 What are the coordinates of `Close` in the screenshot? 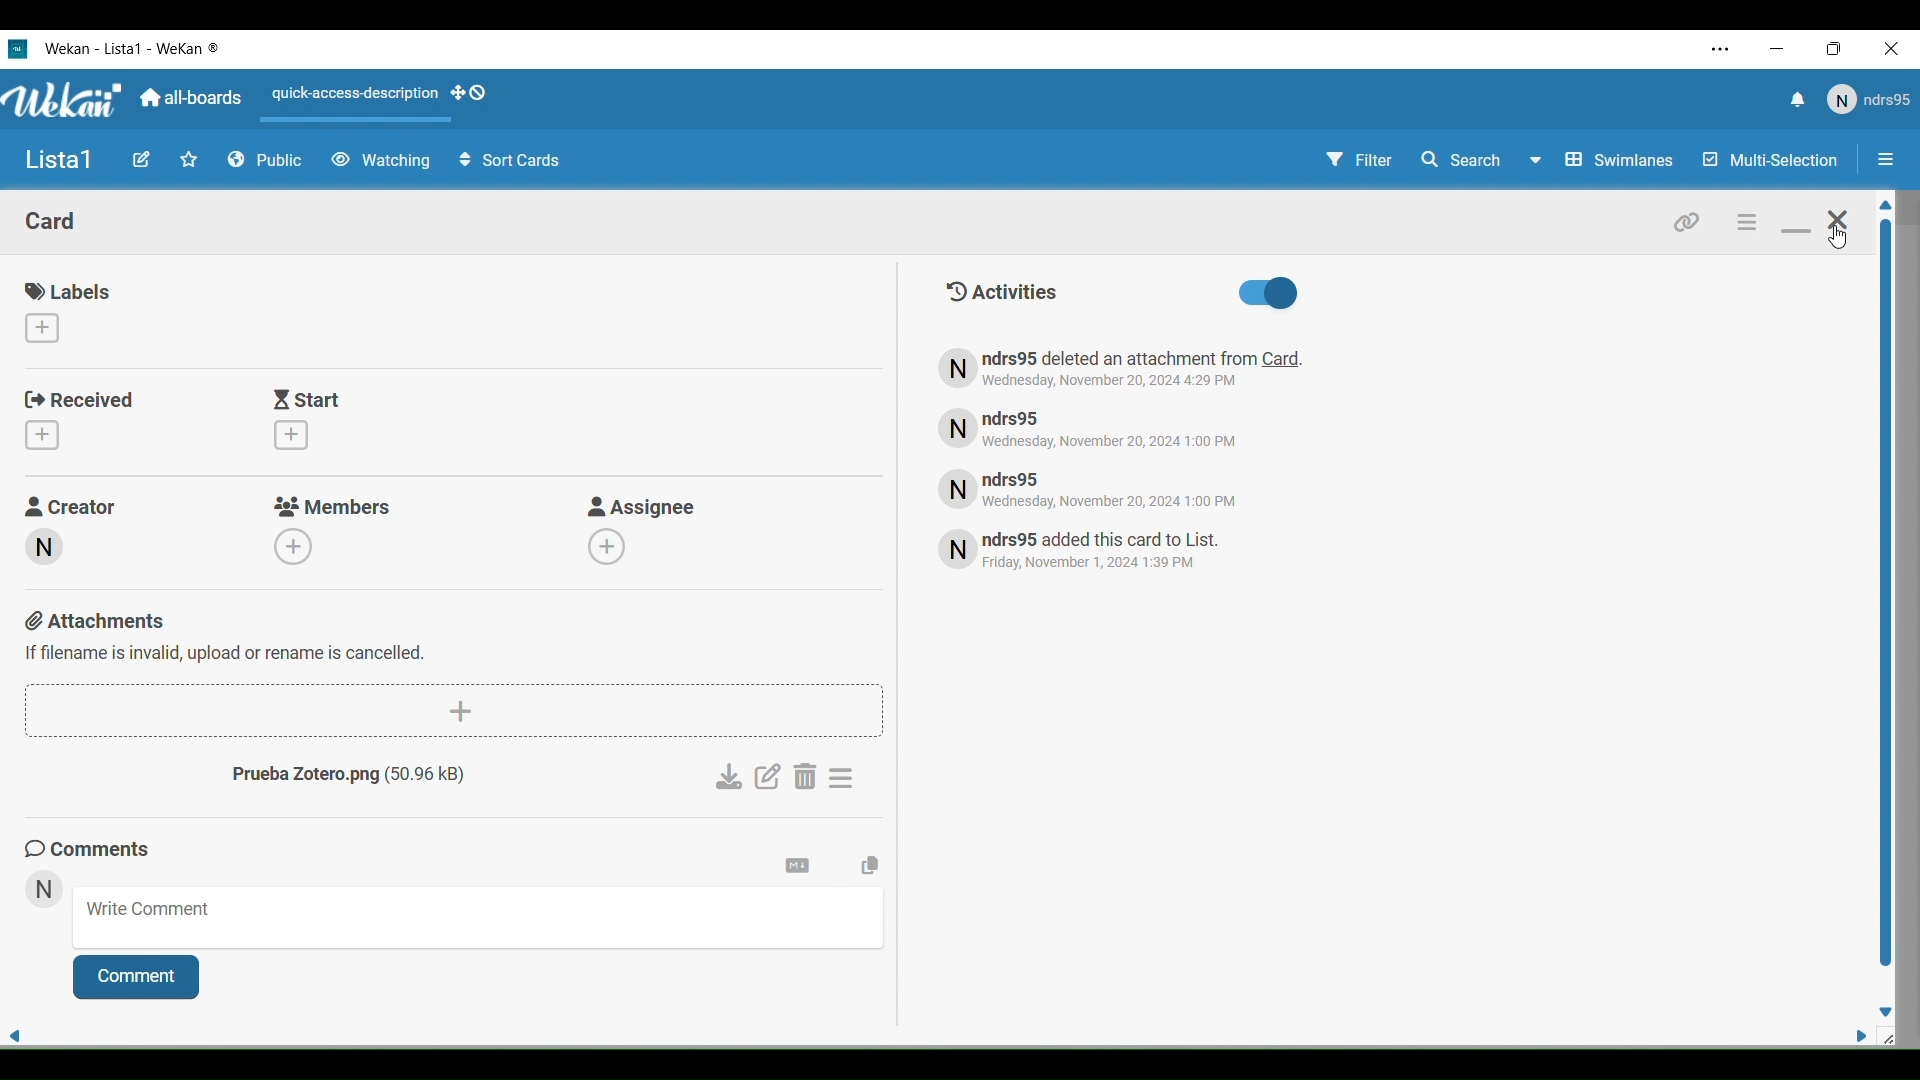 It's located at (1838, 226).